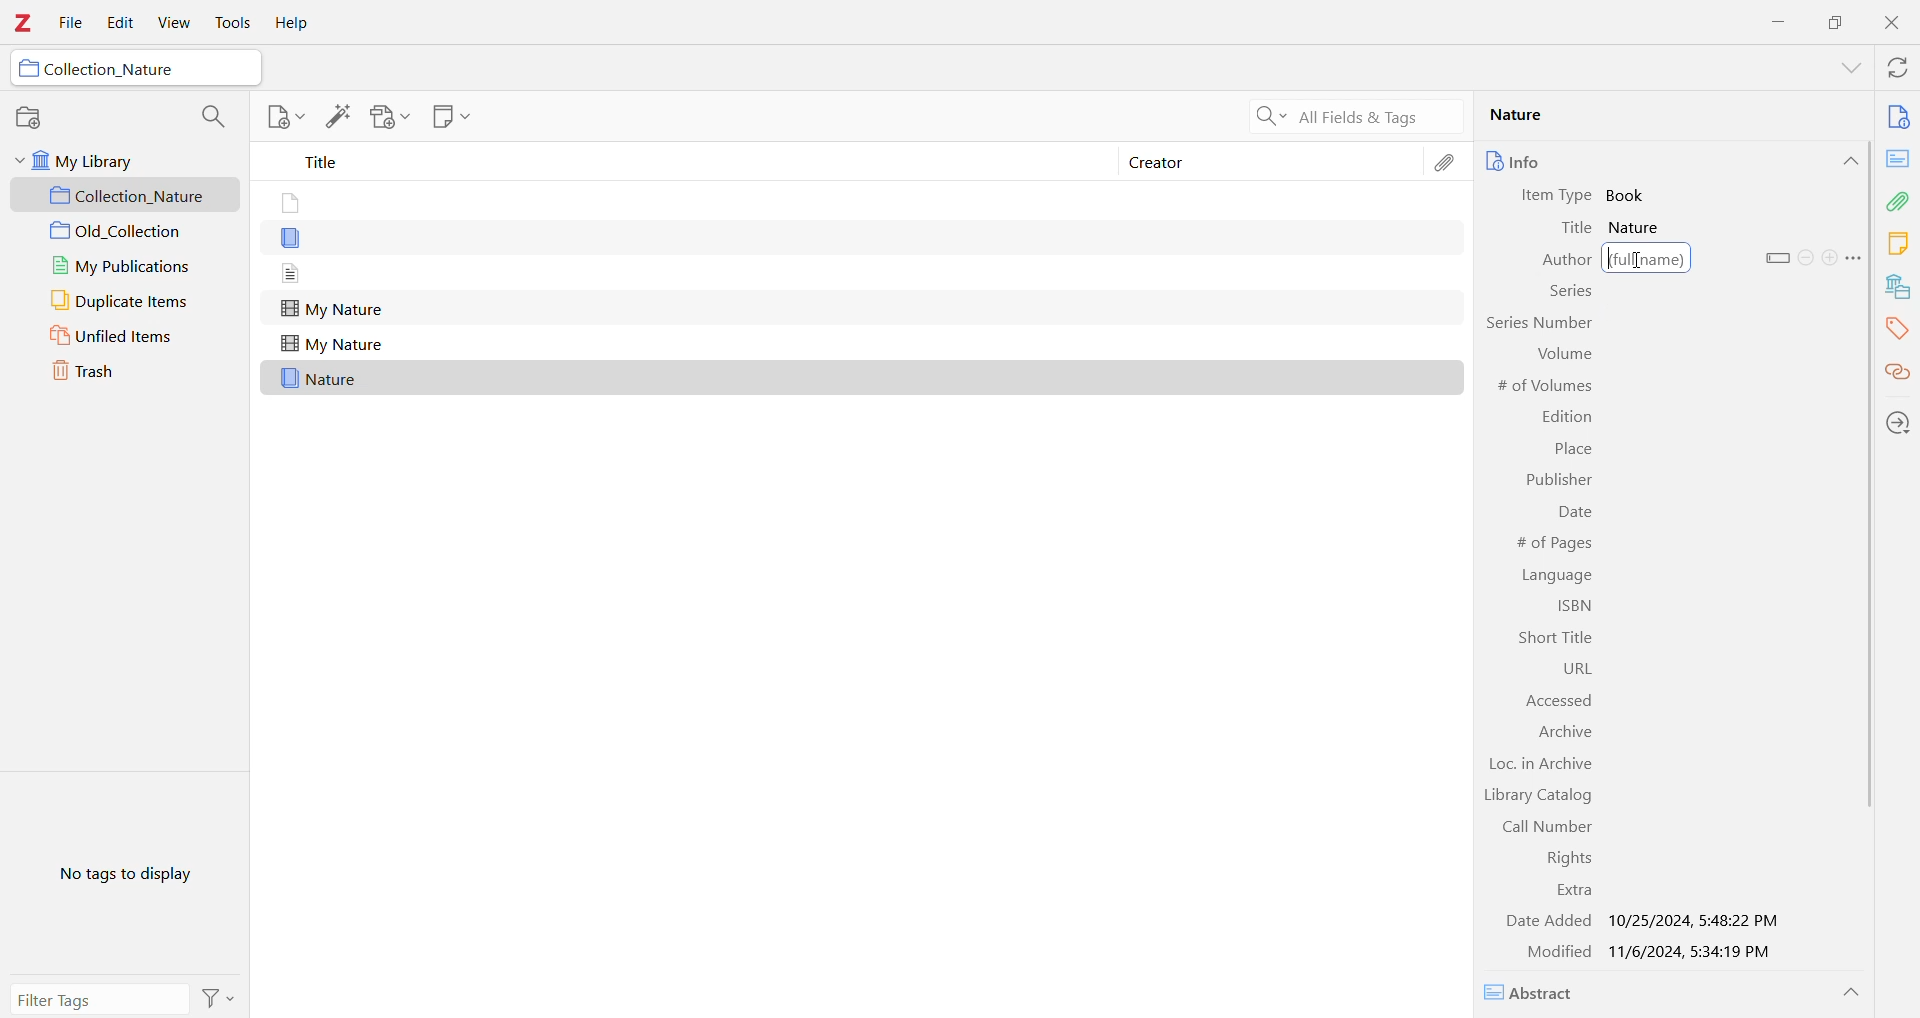  I want to click on Search All Fields & tags, so click(1350, 117).